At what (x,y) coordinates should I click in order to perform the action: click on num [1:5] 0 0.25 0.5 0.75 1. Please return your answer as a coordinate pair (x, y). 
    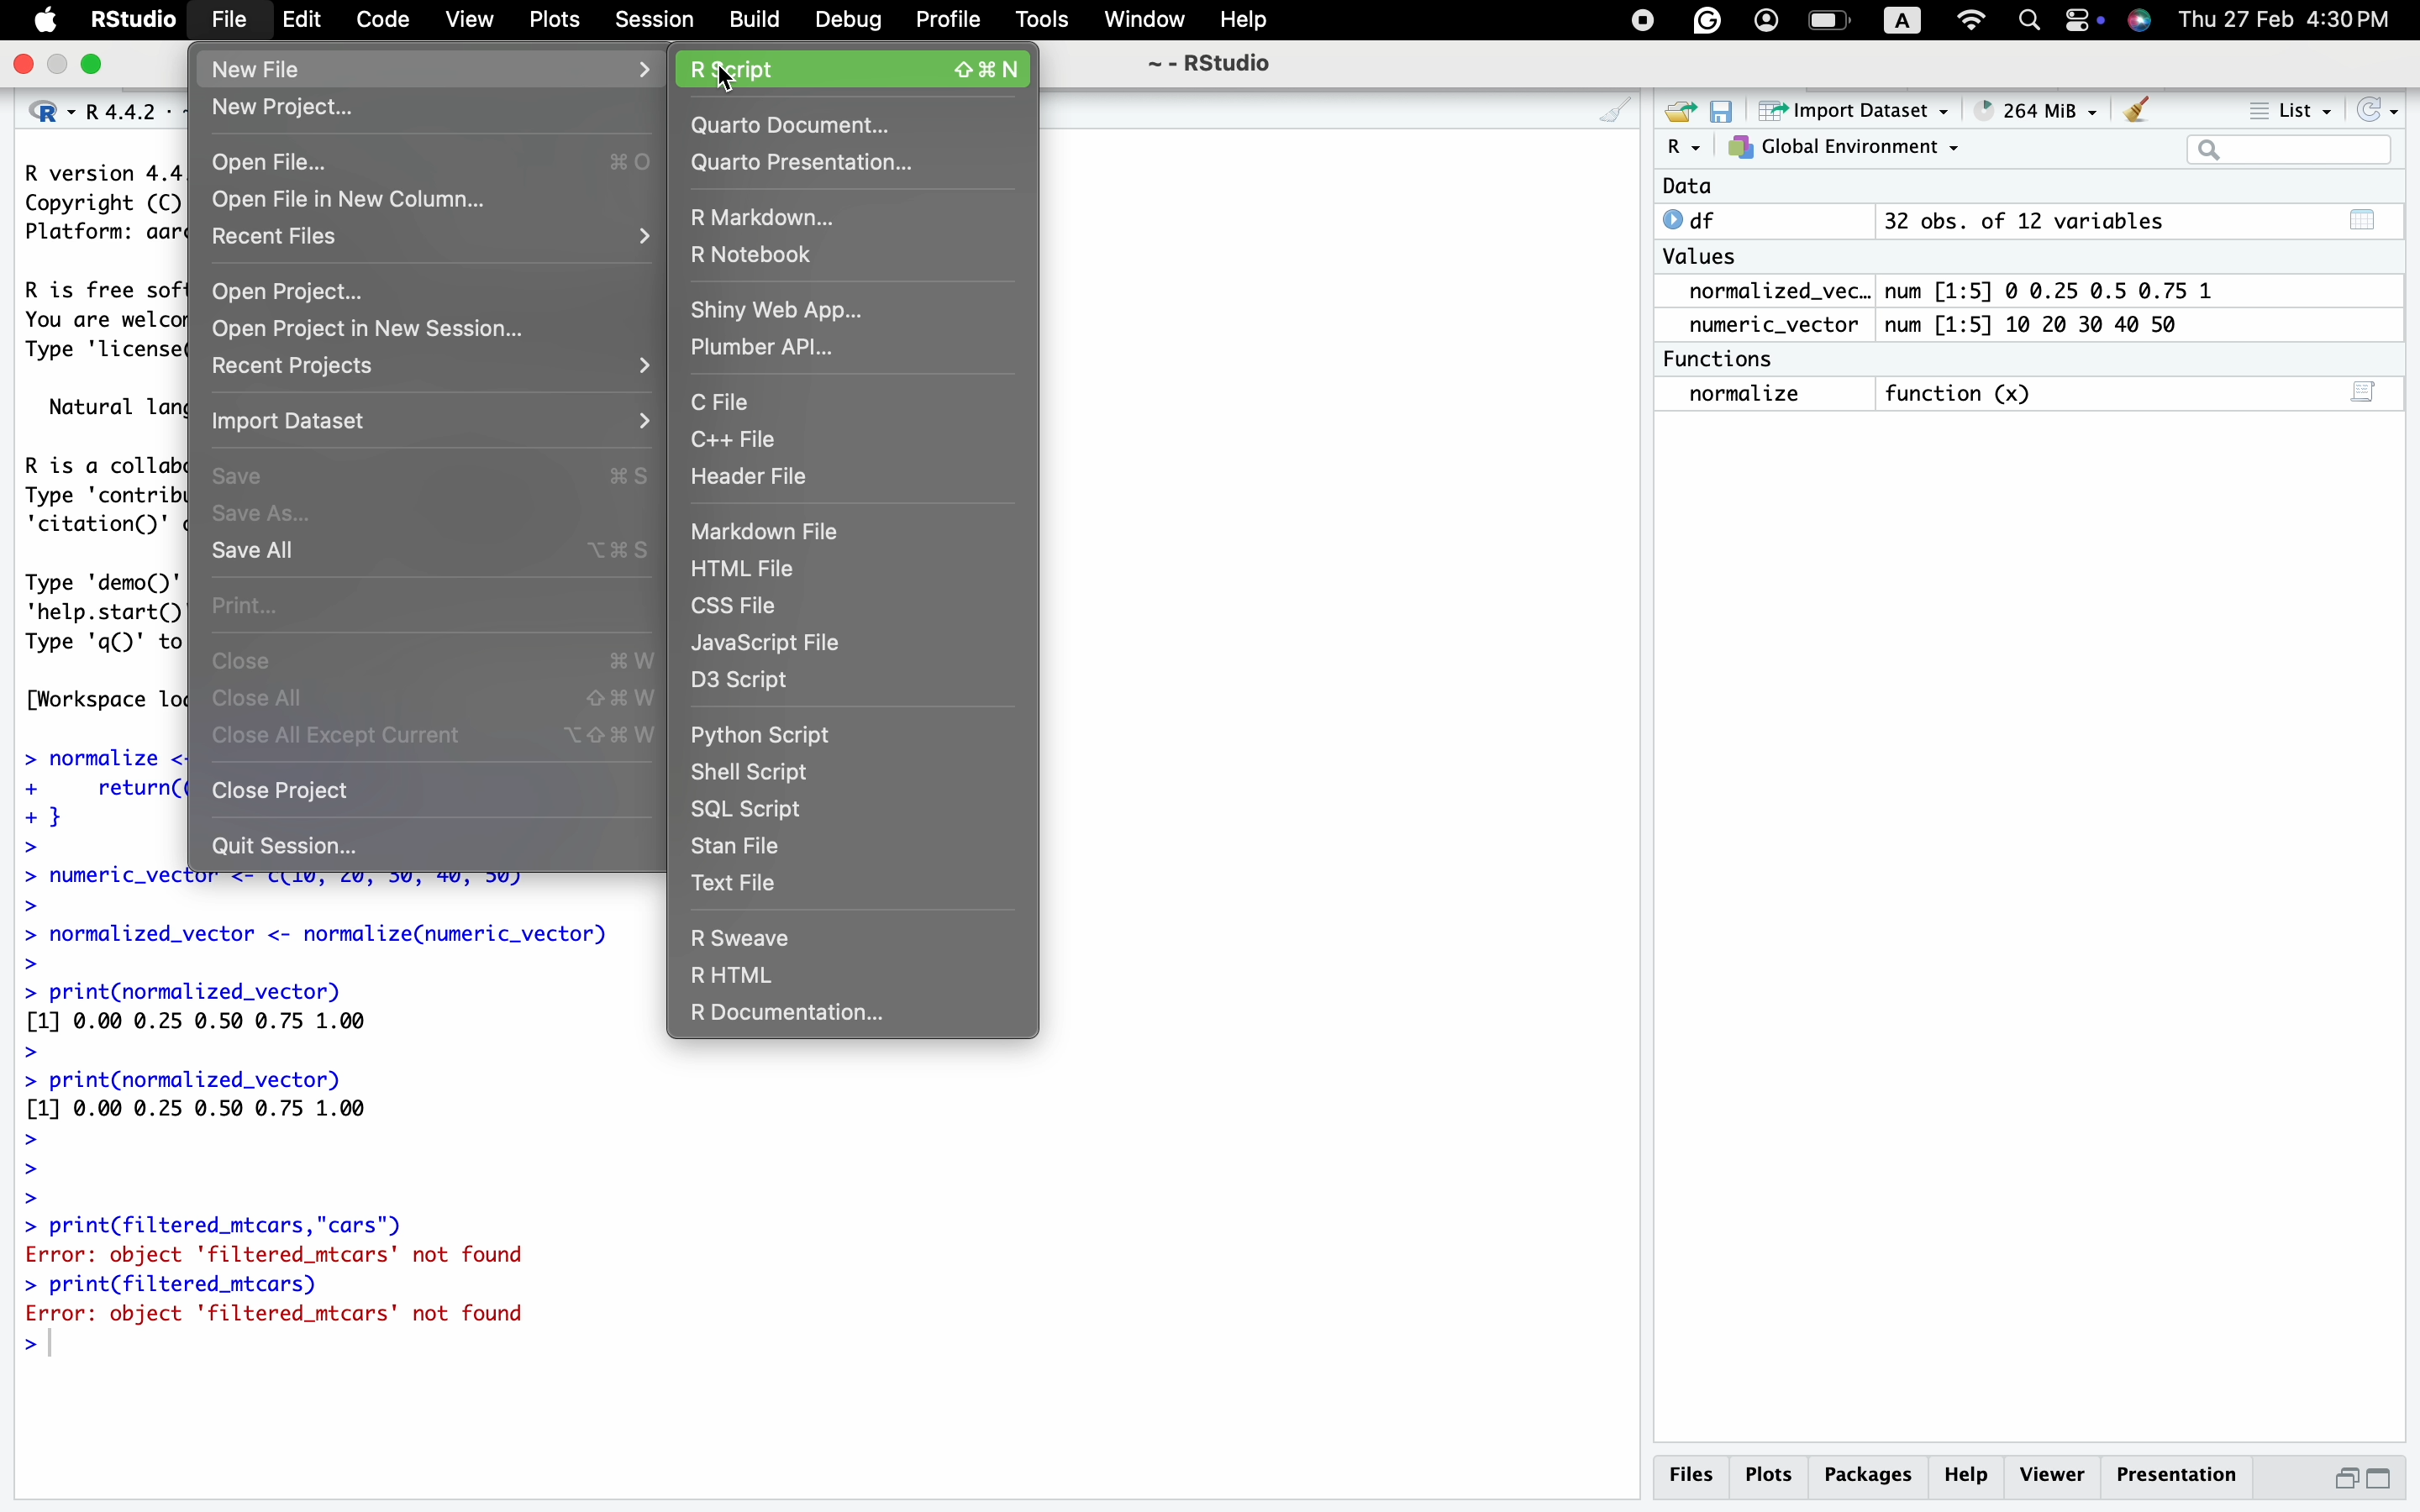
    Looking at the image, I should click on (2045, 288).